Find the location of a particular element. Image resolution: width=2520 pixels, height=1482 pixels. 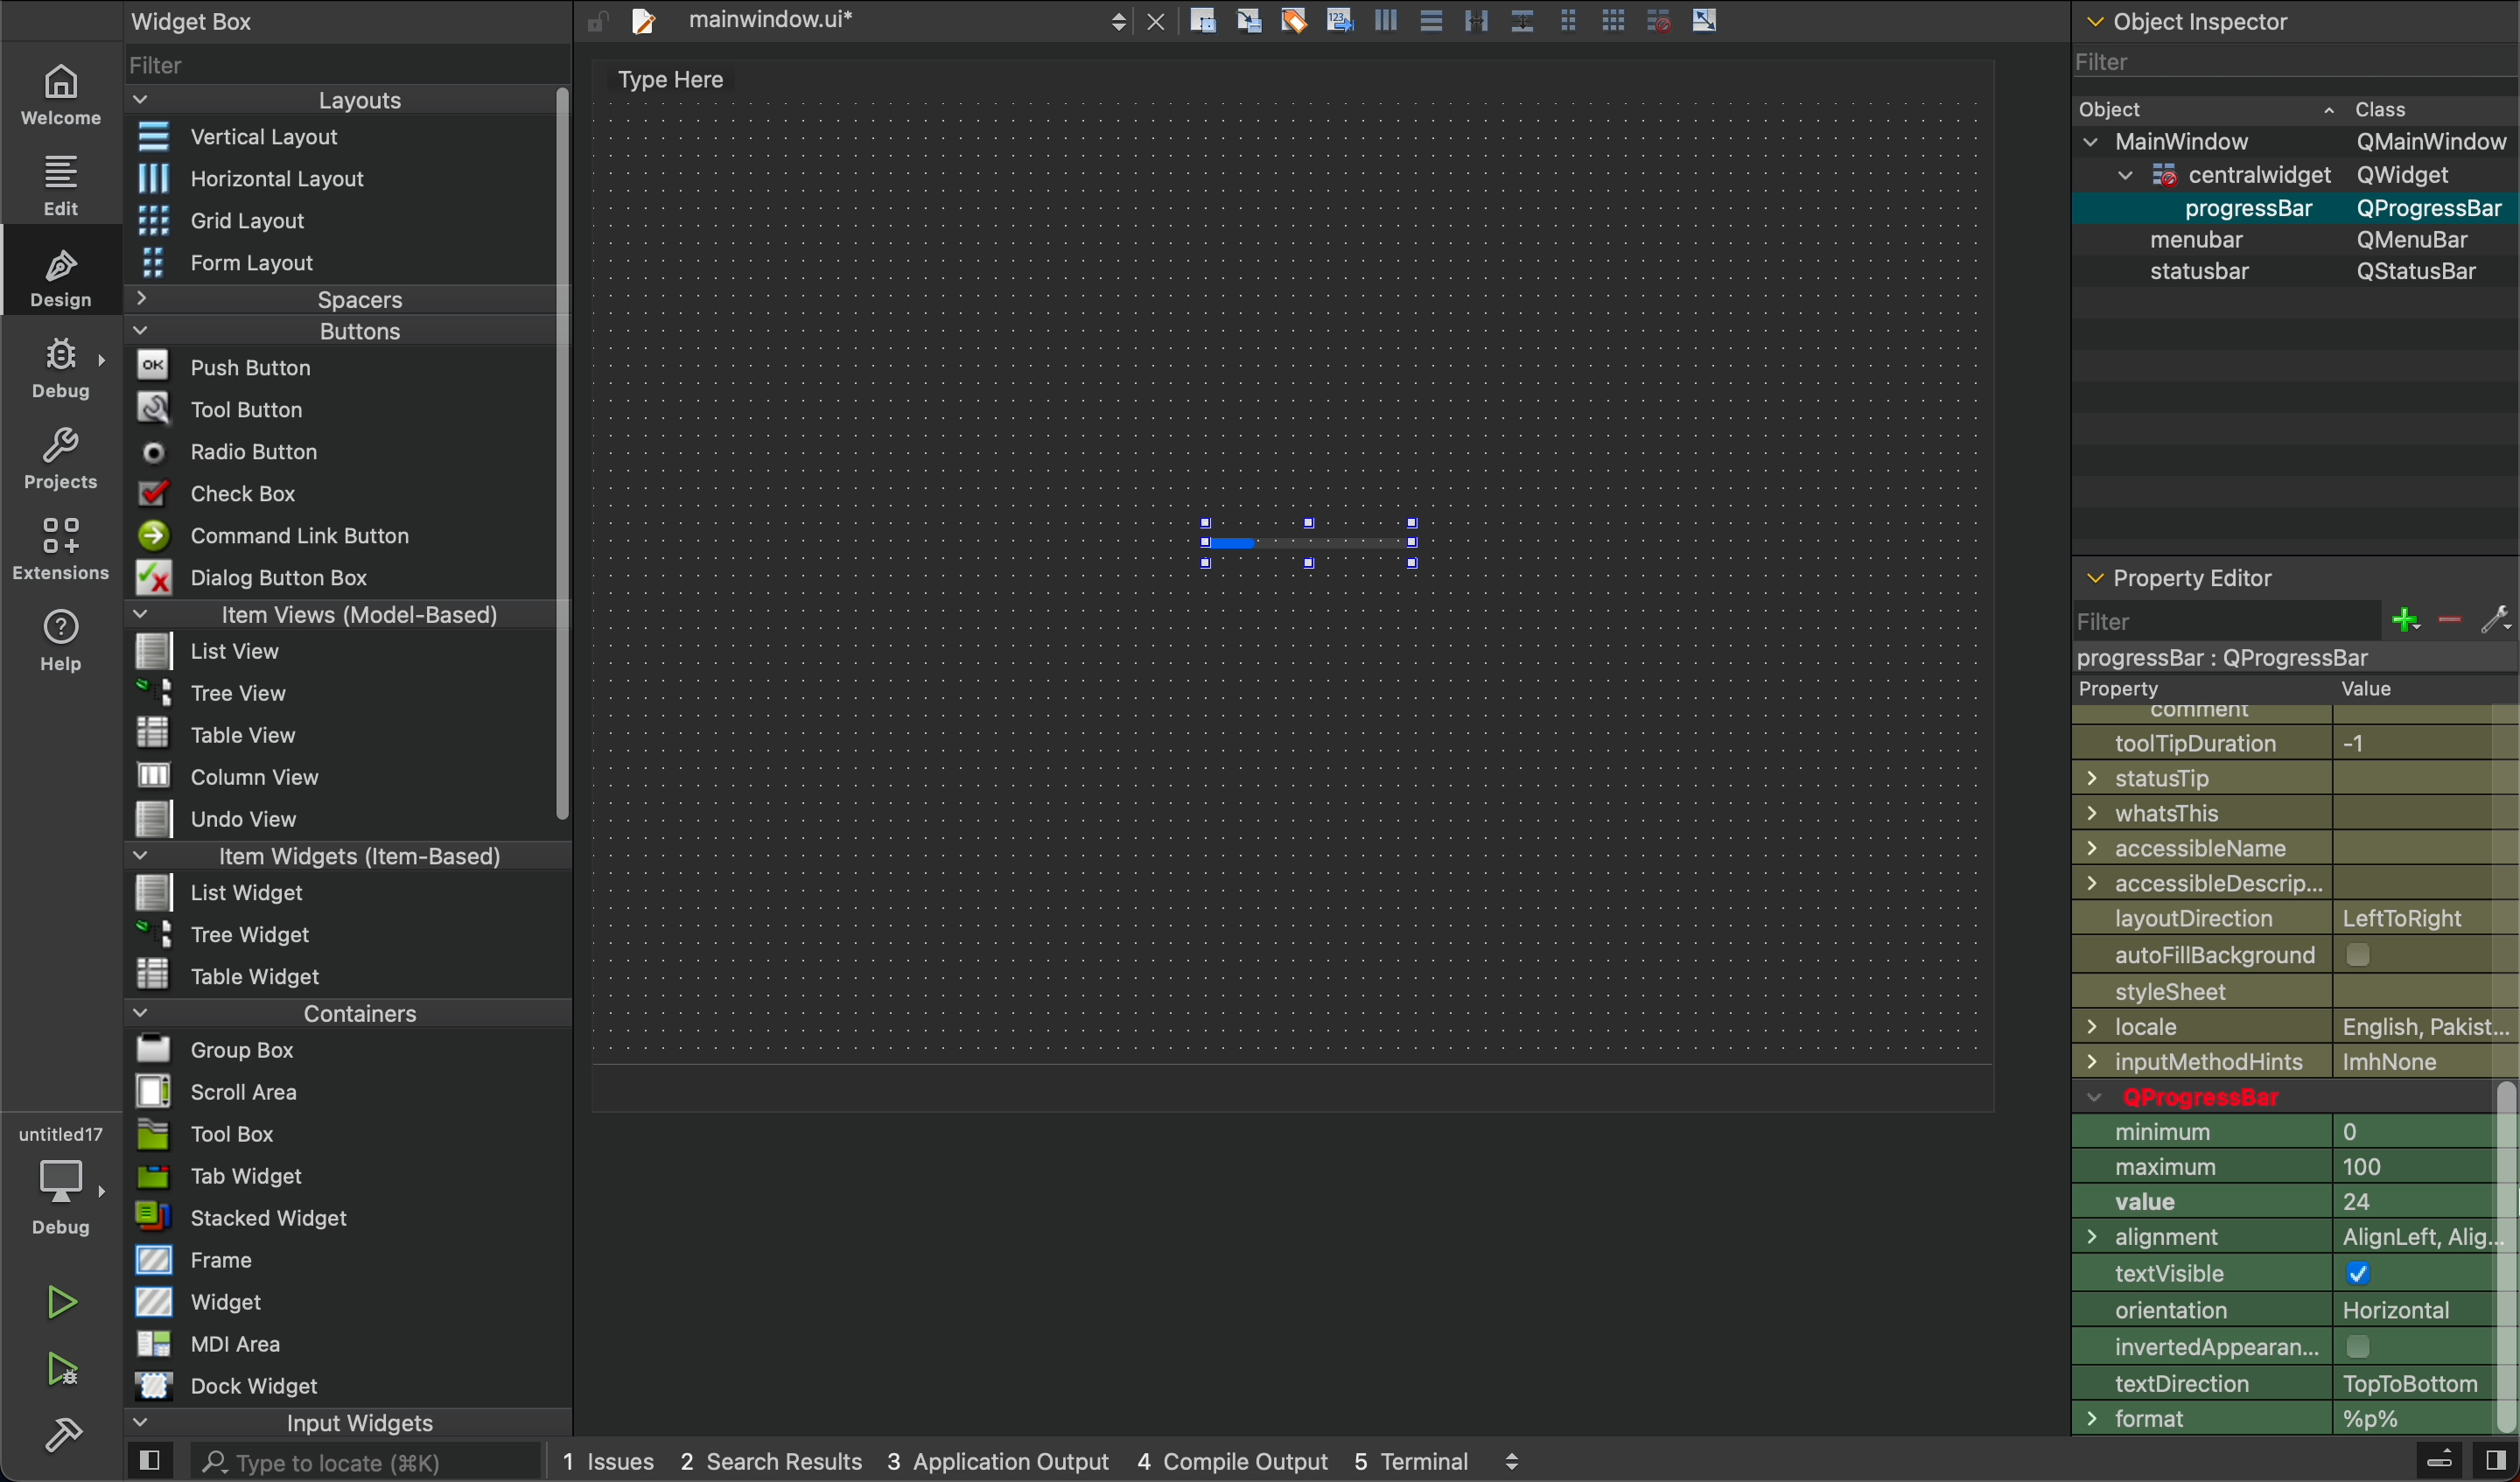

appereance is located at coordinates (2281, 1346).